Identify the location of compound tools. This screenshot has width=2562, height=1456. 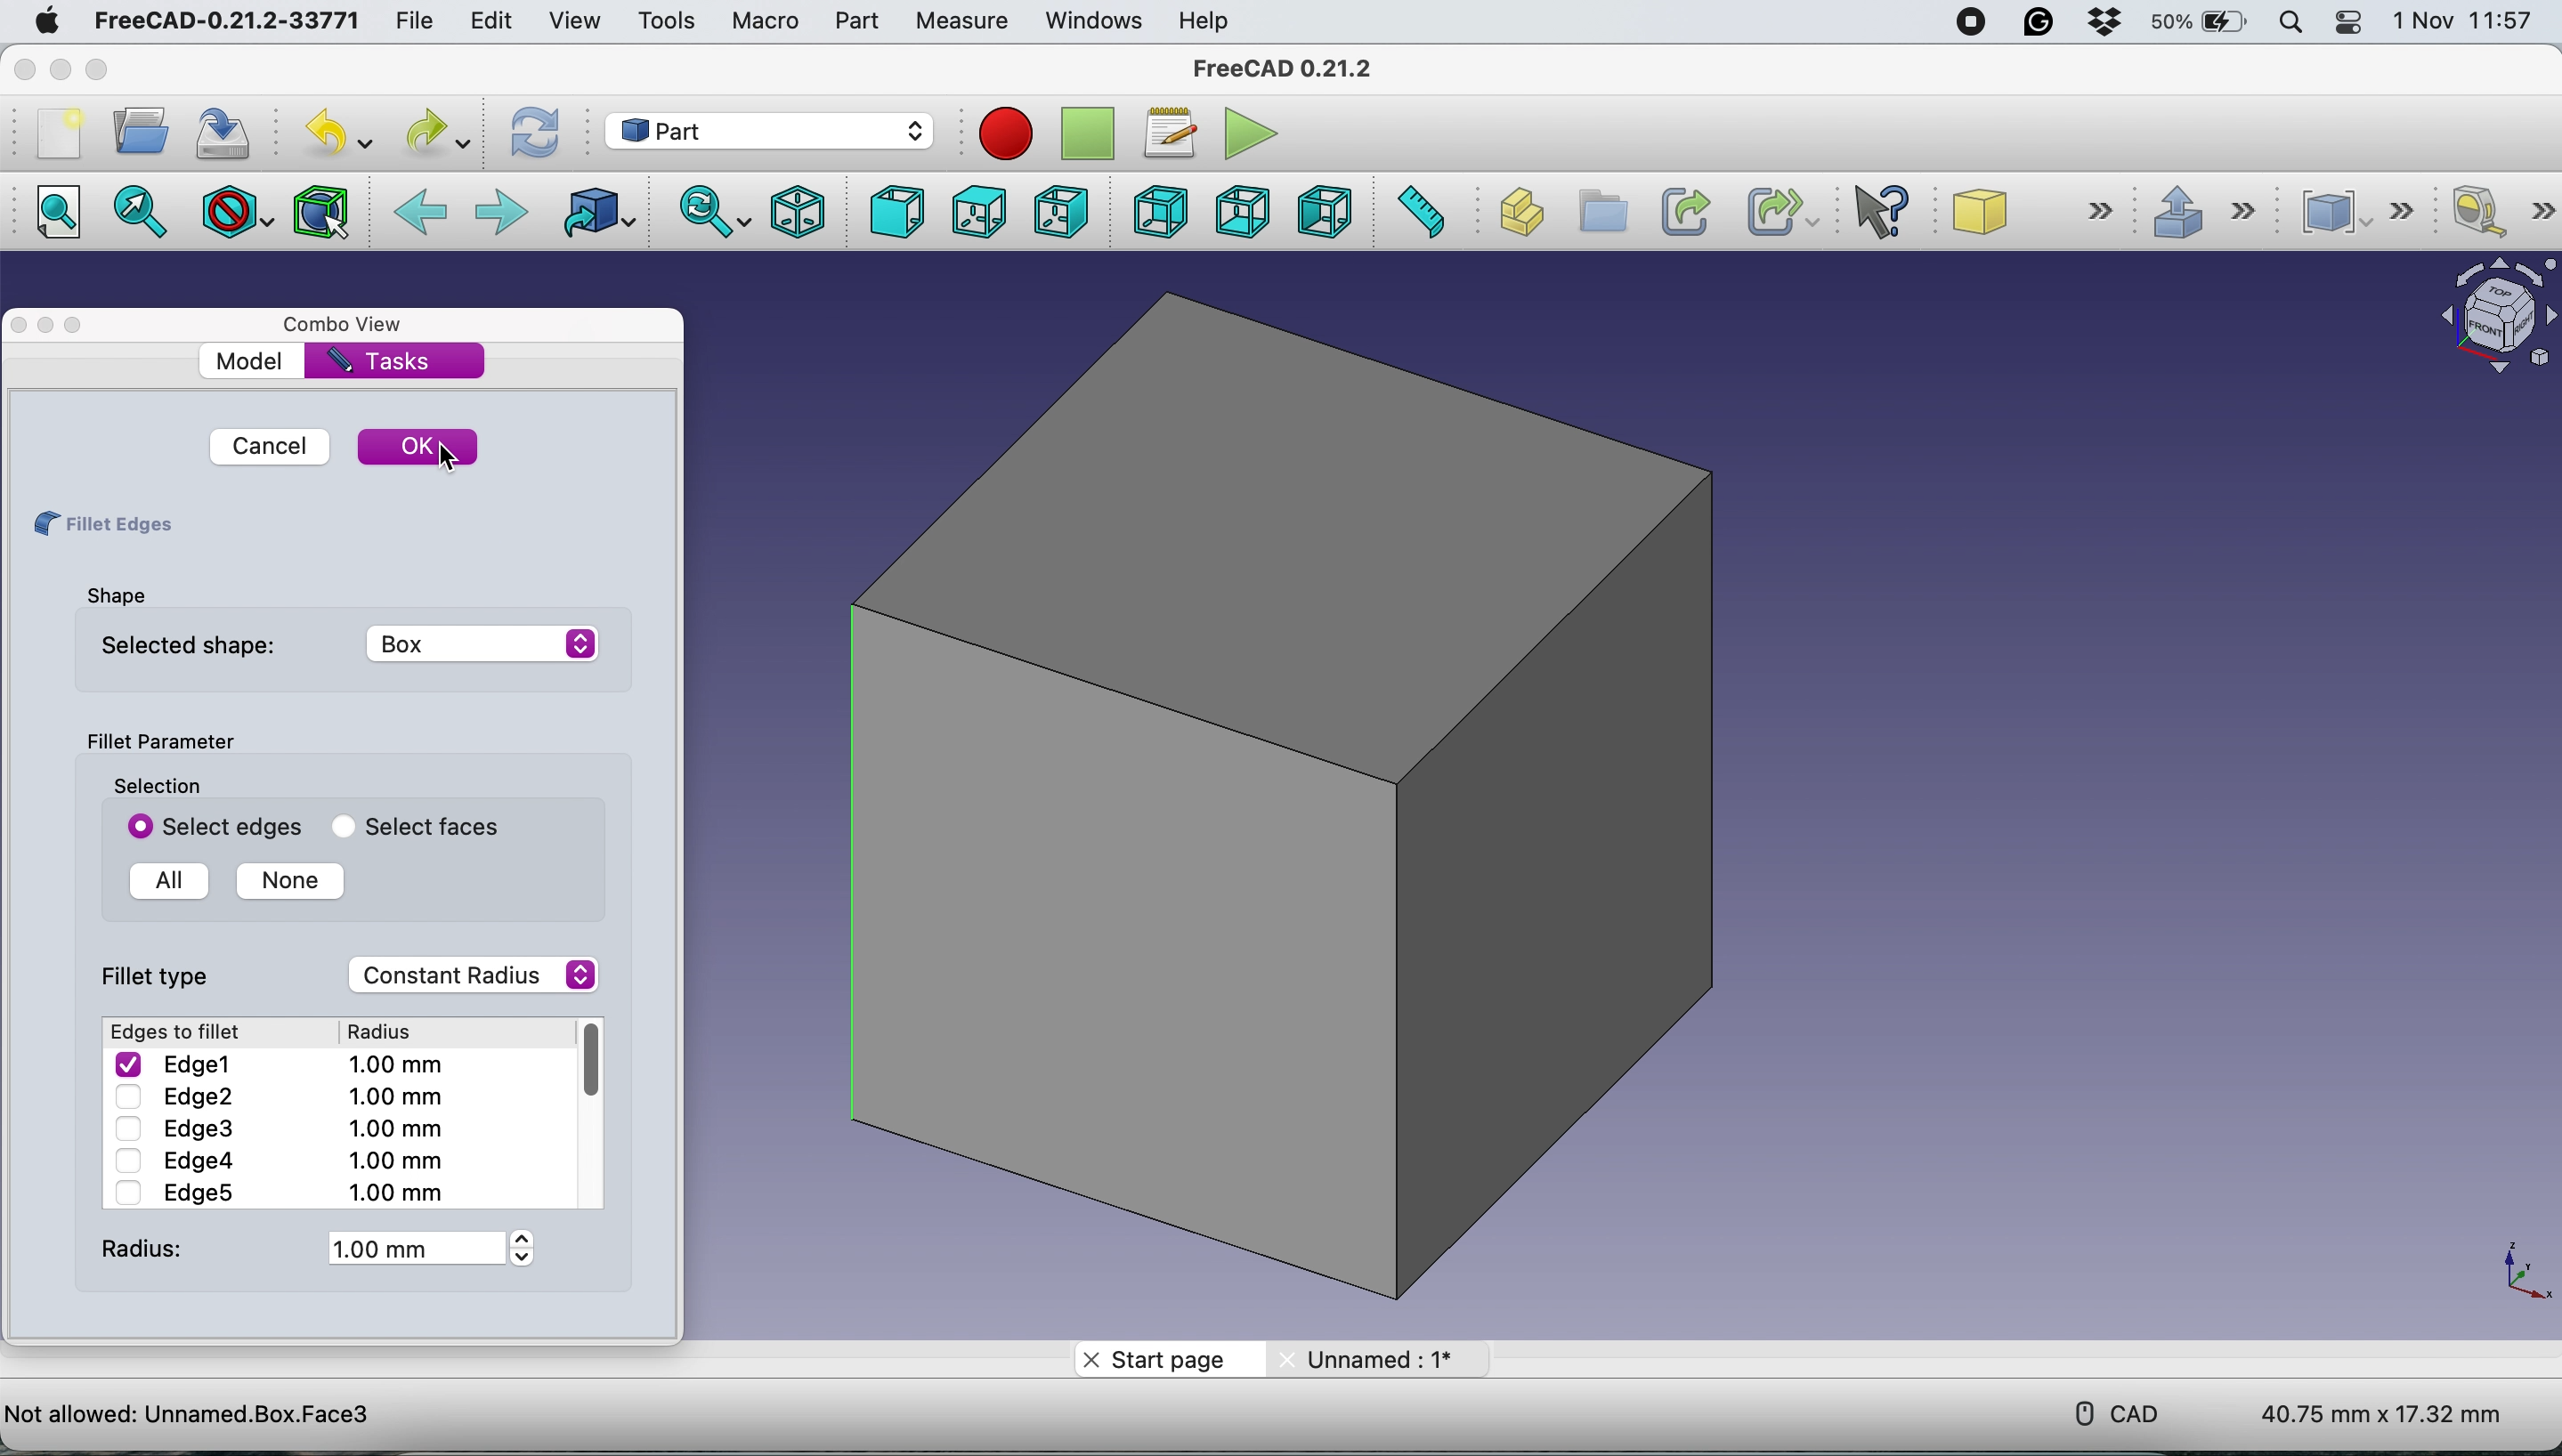
(2361, 212).